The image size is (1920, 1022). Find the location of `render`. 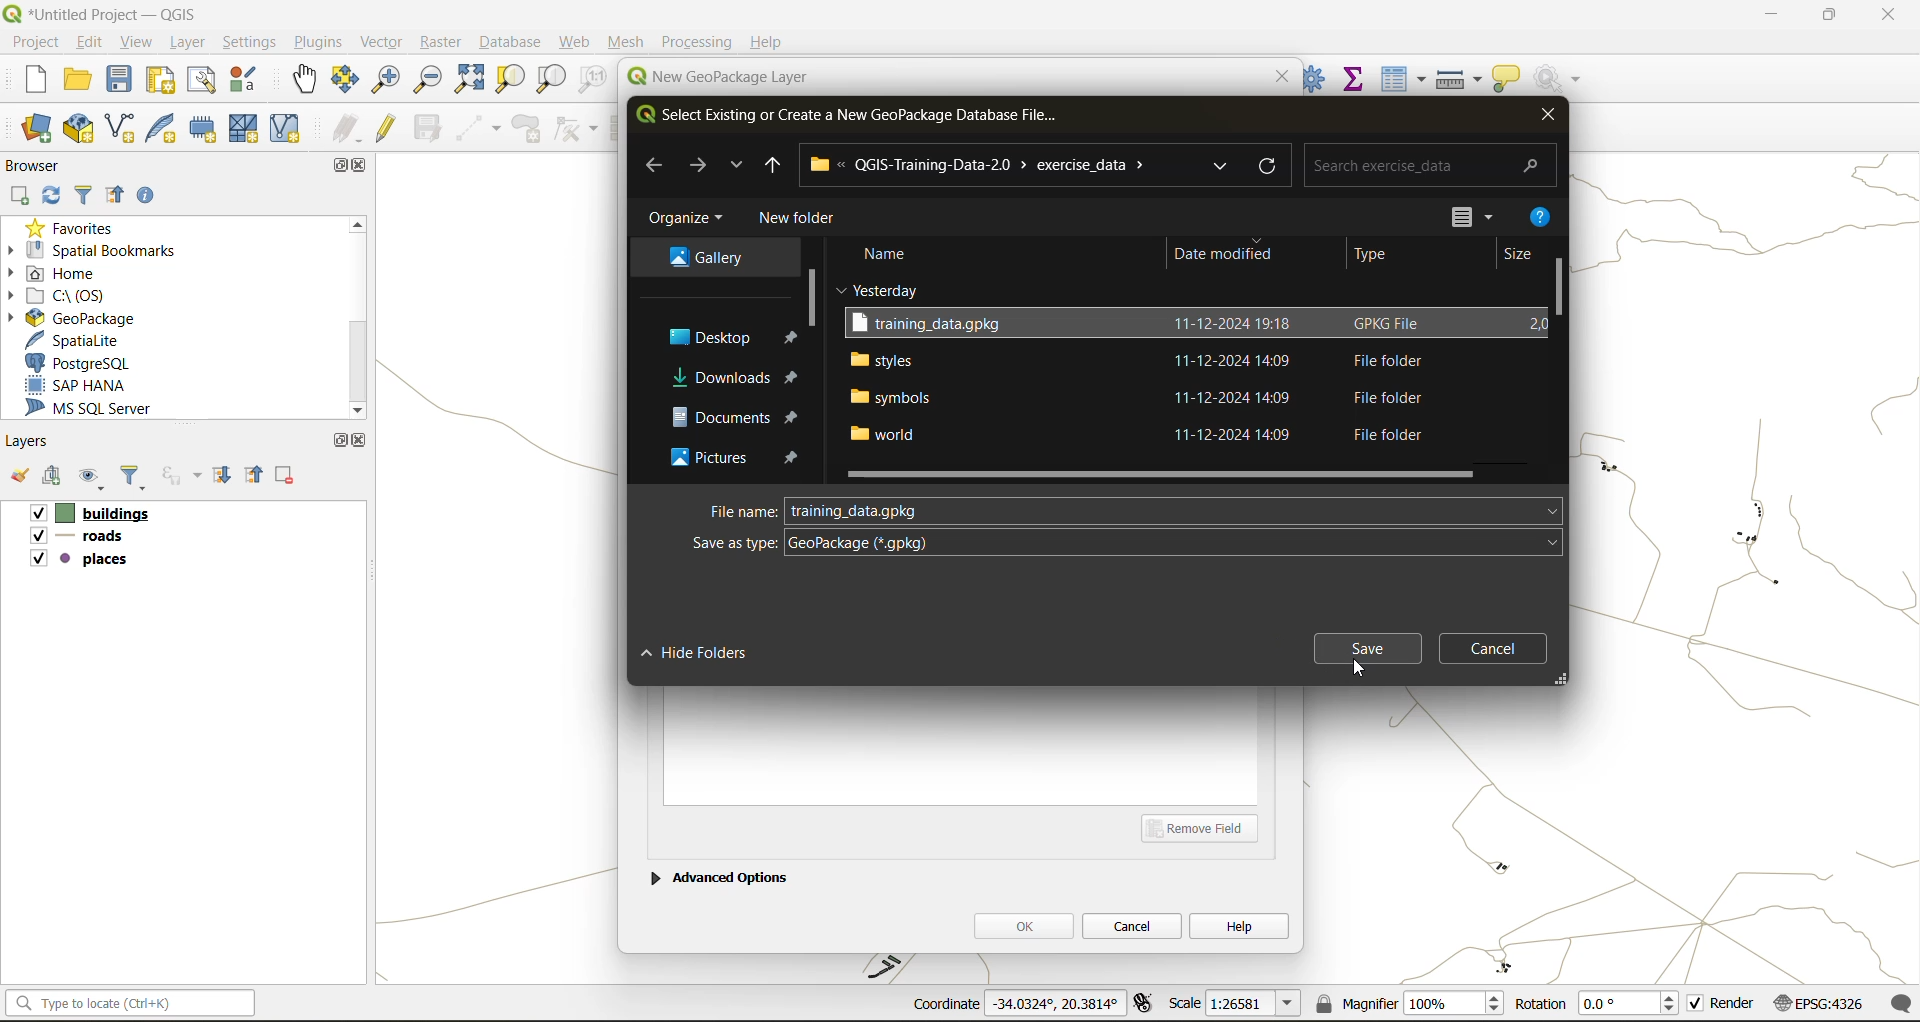

render is located at coordinates (1723, 1007).